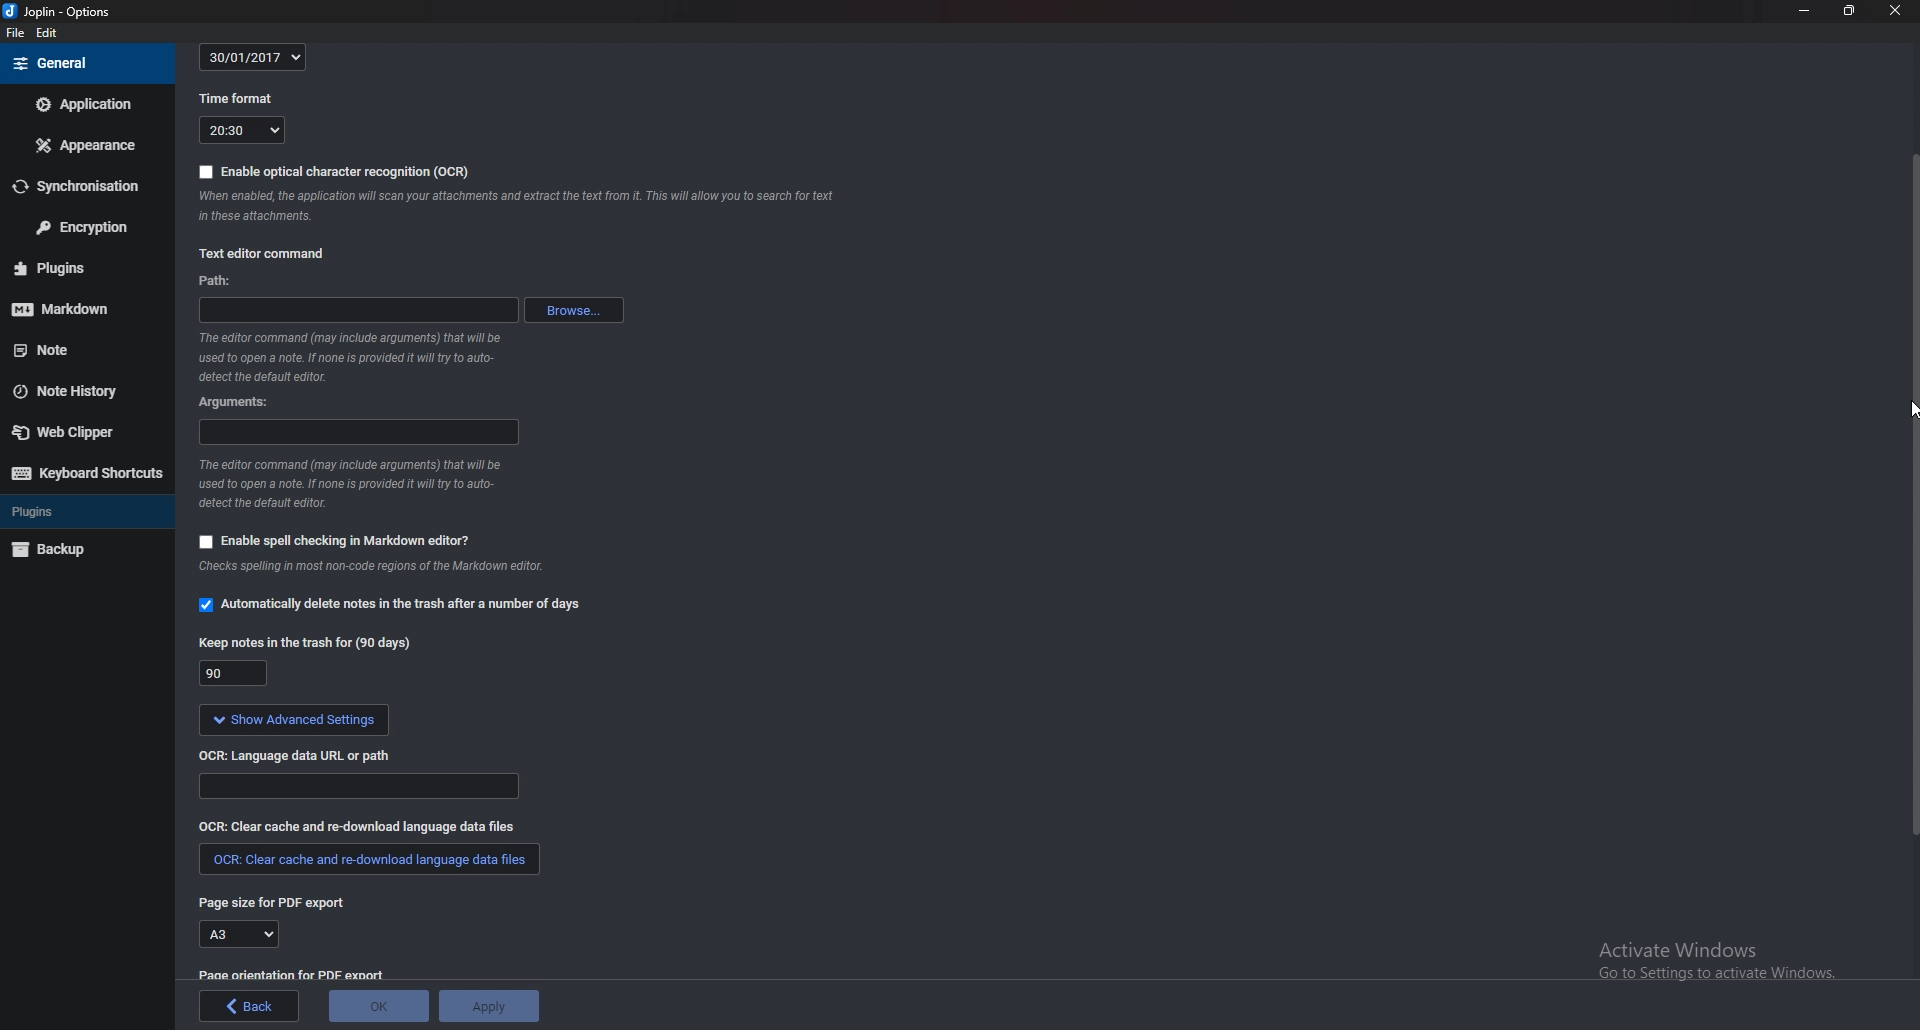  What do you see at coordinates (1892, 9) in the screenshot?
I see `close` at bounding box center [1892, 9].